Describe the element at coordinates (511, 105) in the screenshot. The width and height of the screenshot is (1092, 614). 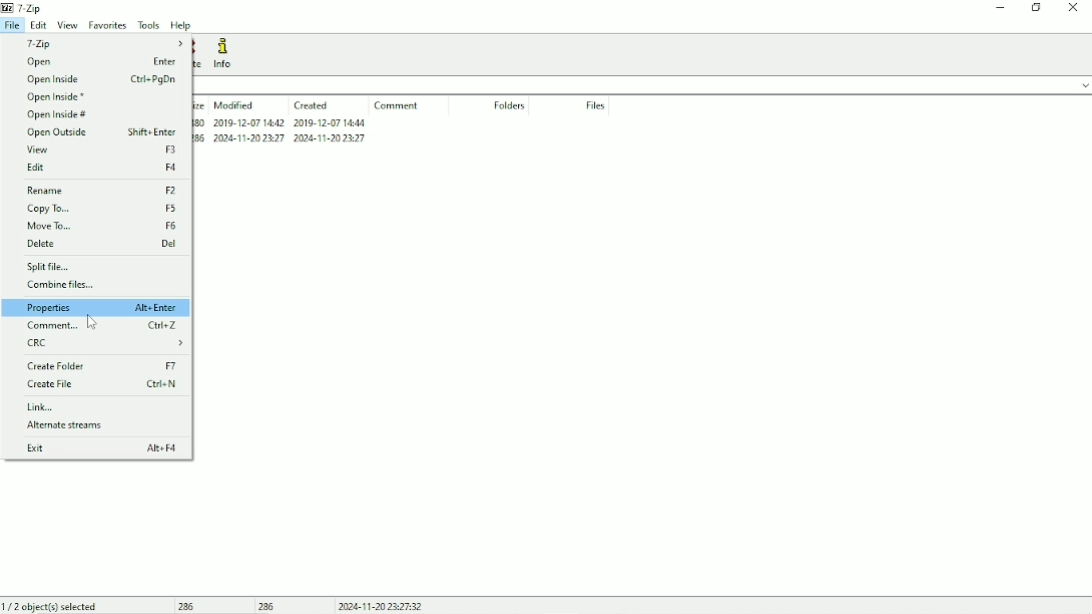
I see `Folders` at that location.